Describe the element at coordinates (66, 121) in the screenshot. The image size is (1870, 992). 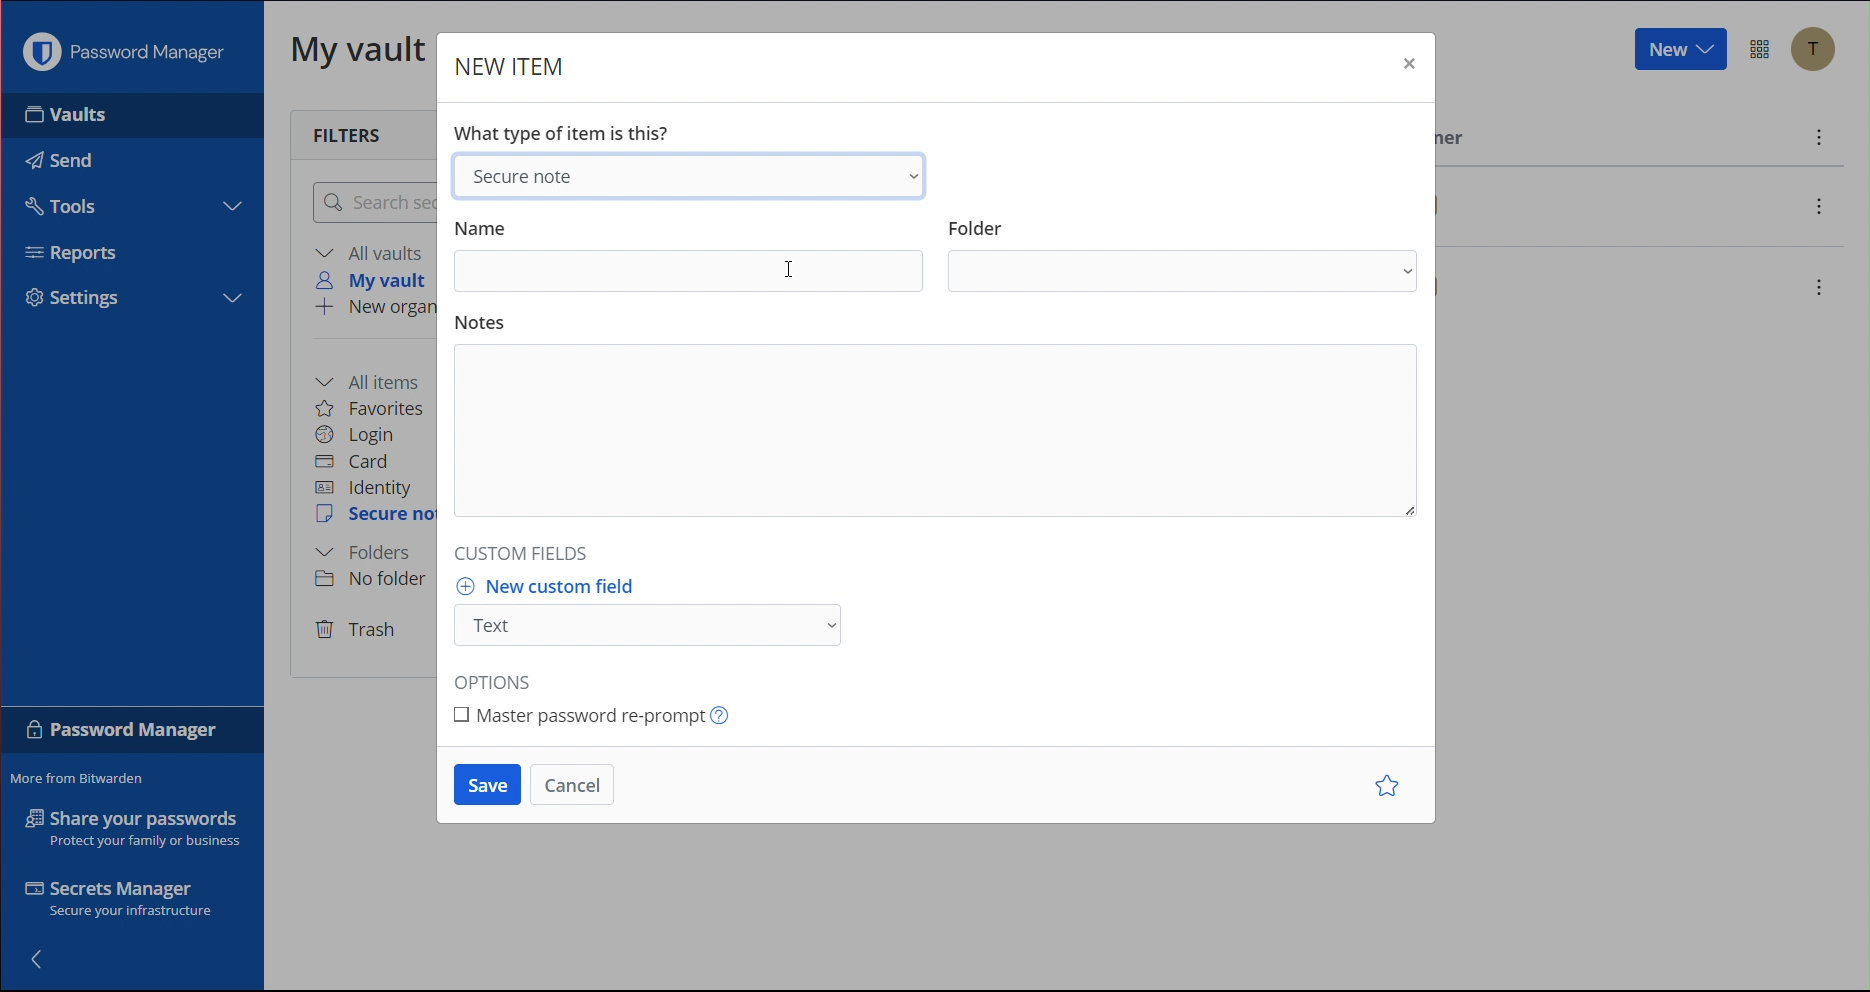
I see `Vaults` at that location.